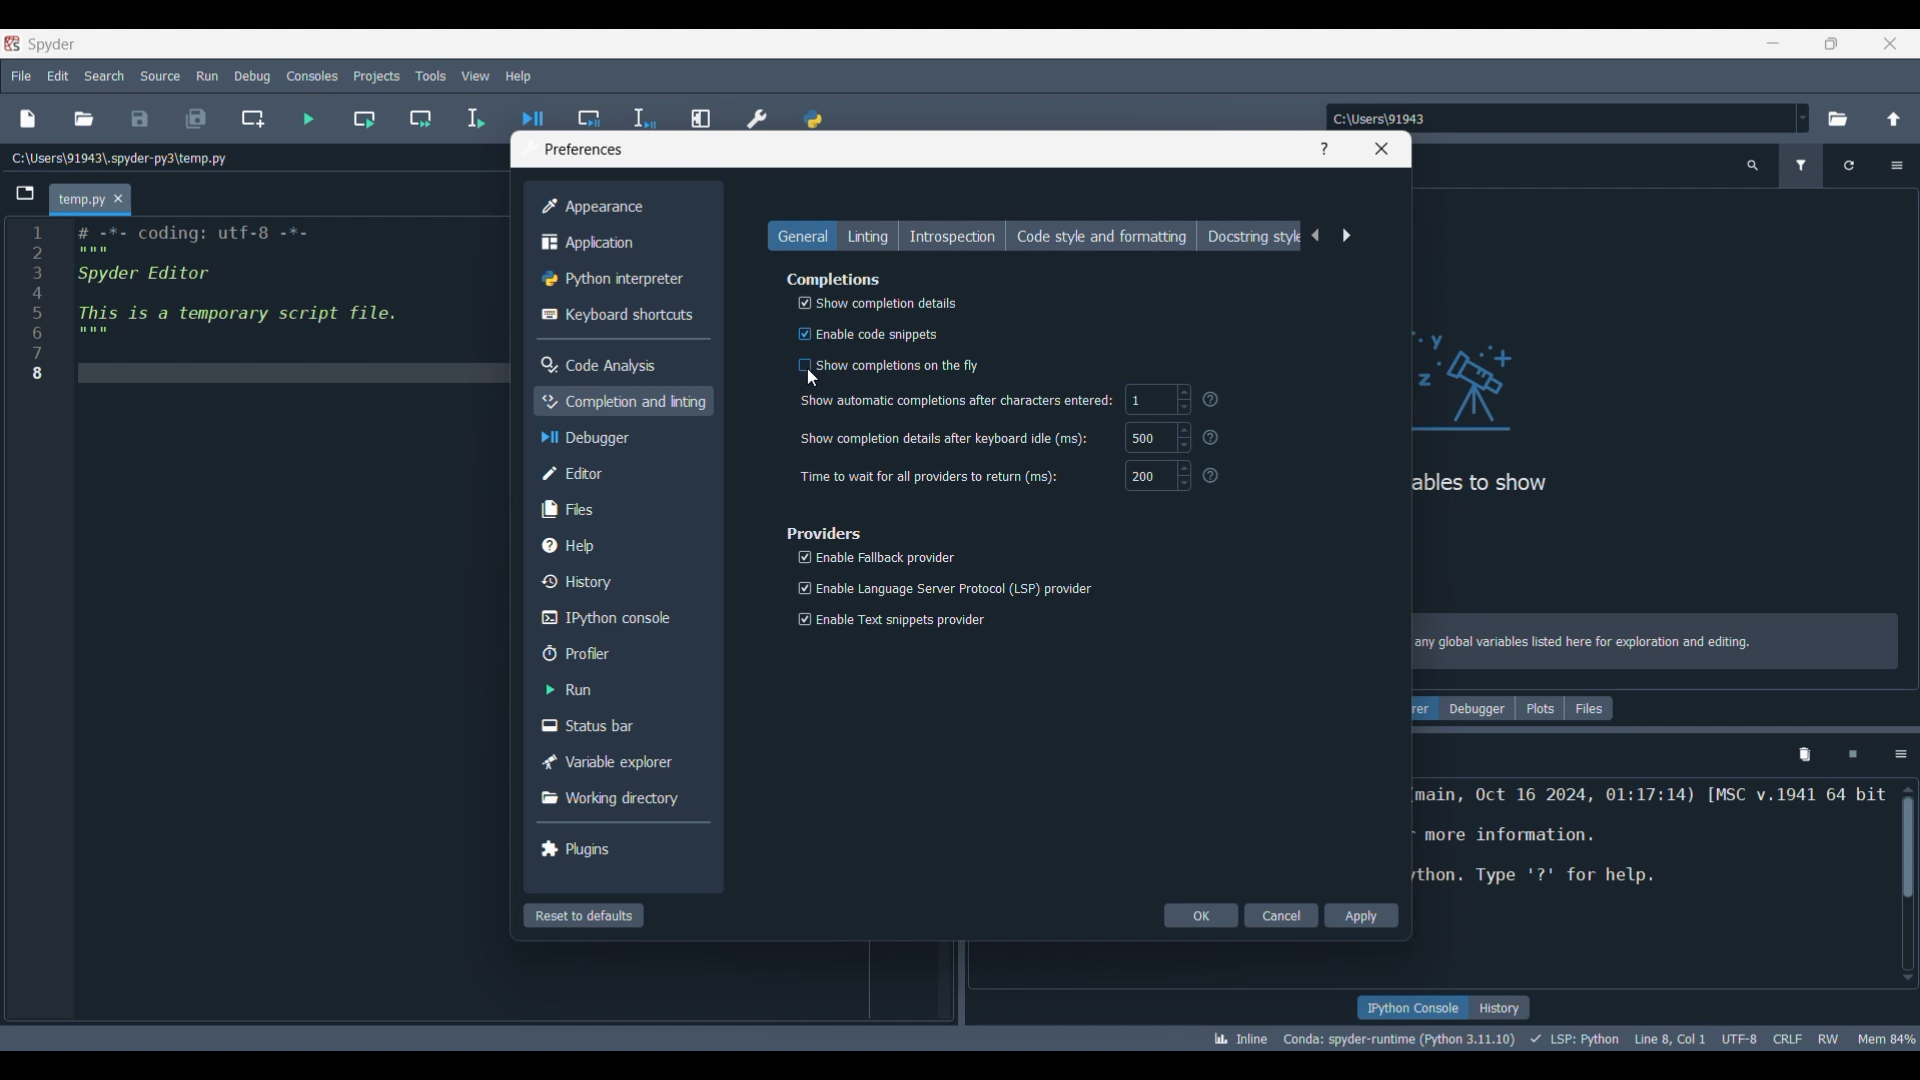  I want to click on View menu, so click(476, 76).